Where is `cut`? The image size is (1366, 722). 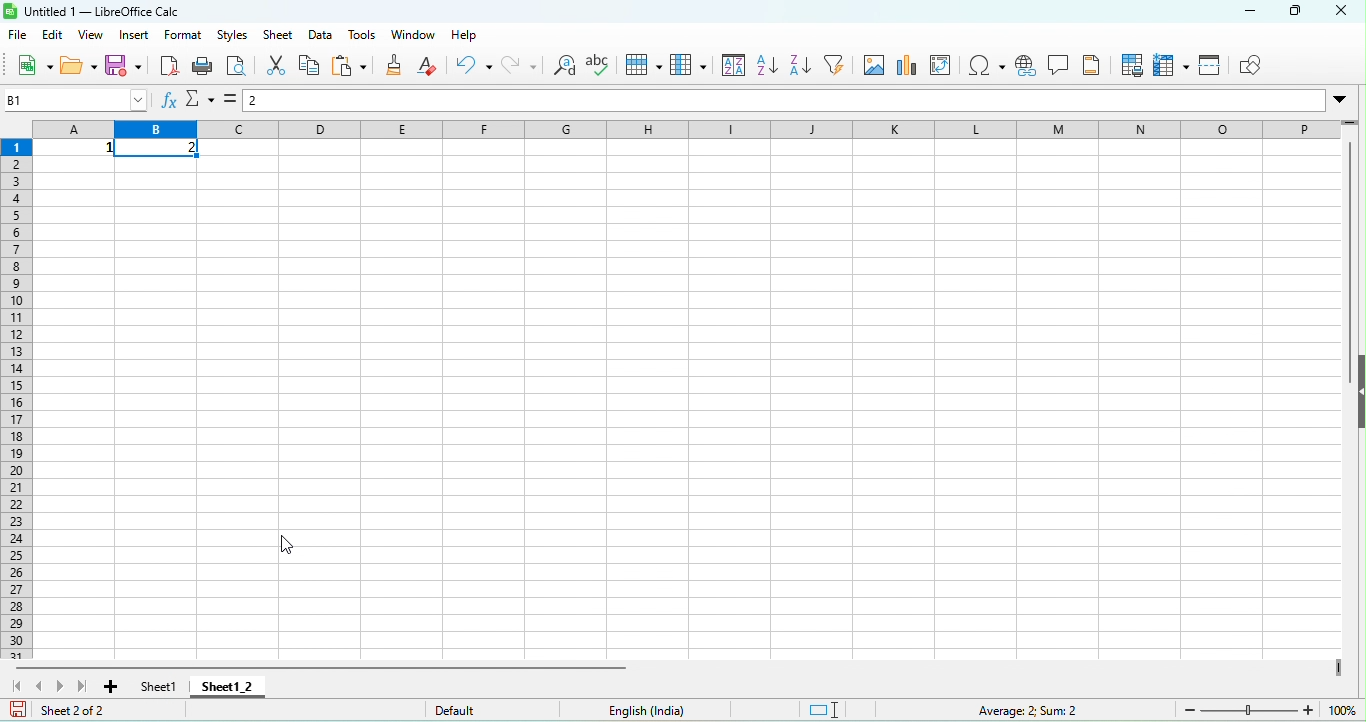
cut is located at coordinates (280, 66).